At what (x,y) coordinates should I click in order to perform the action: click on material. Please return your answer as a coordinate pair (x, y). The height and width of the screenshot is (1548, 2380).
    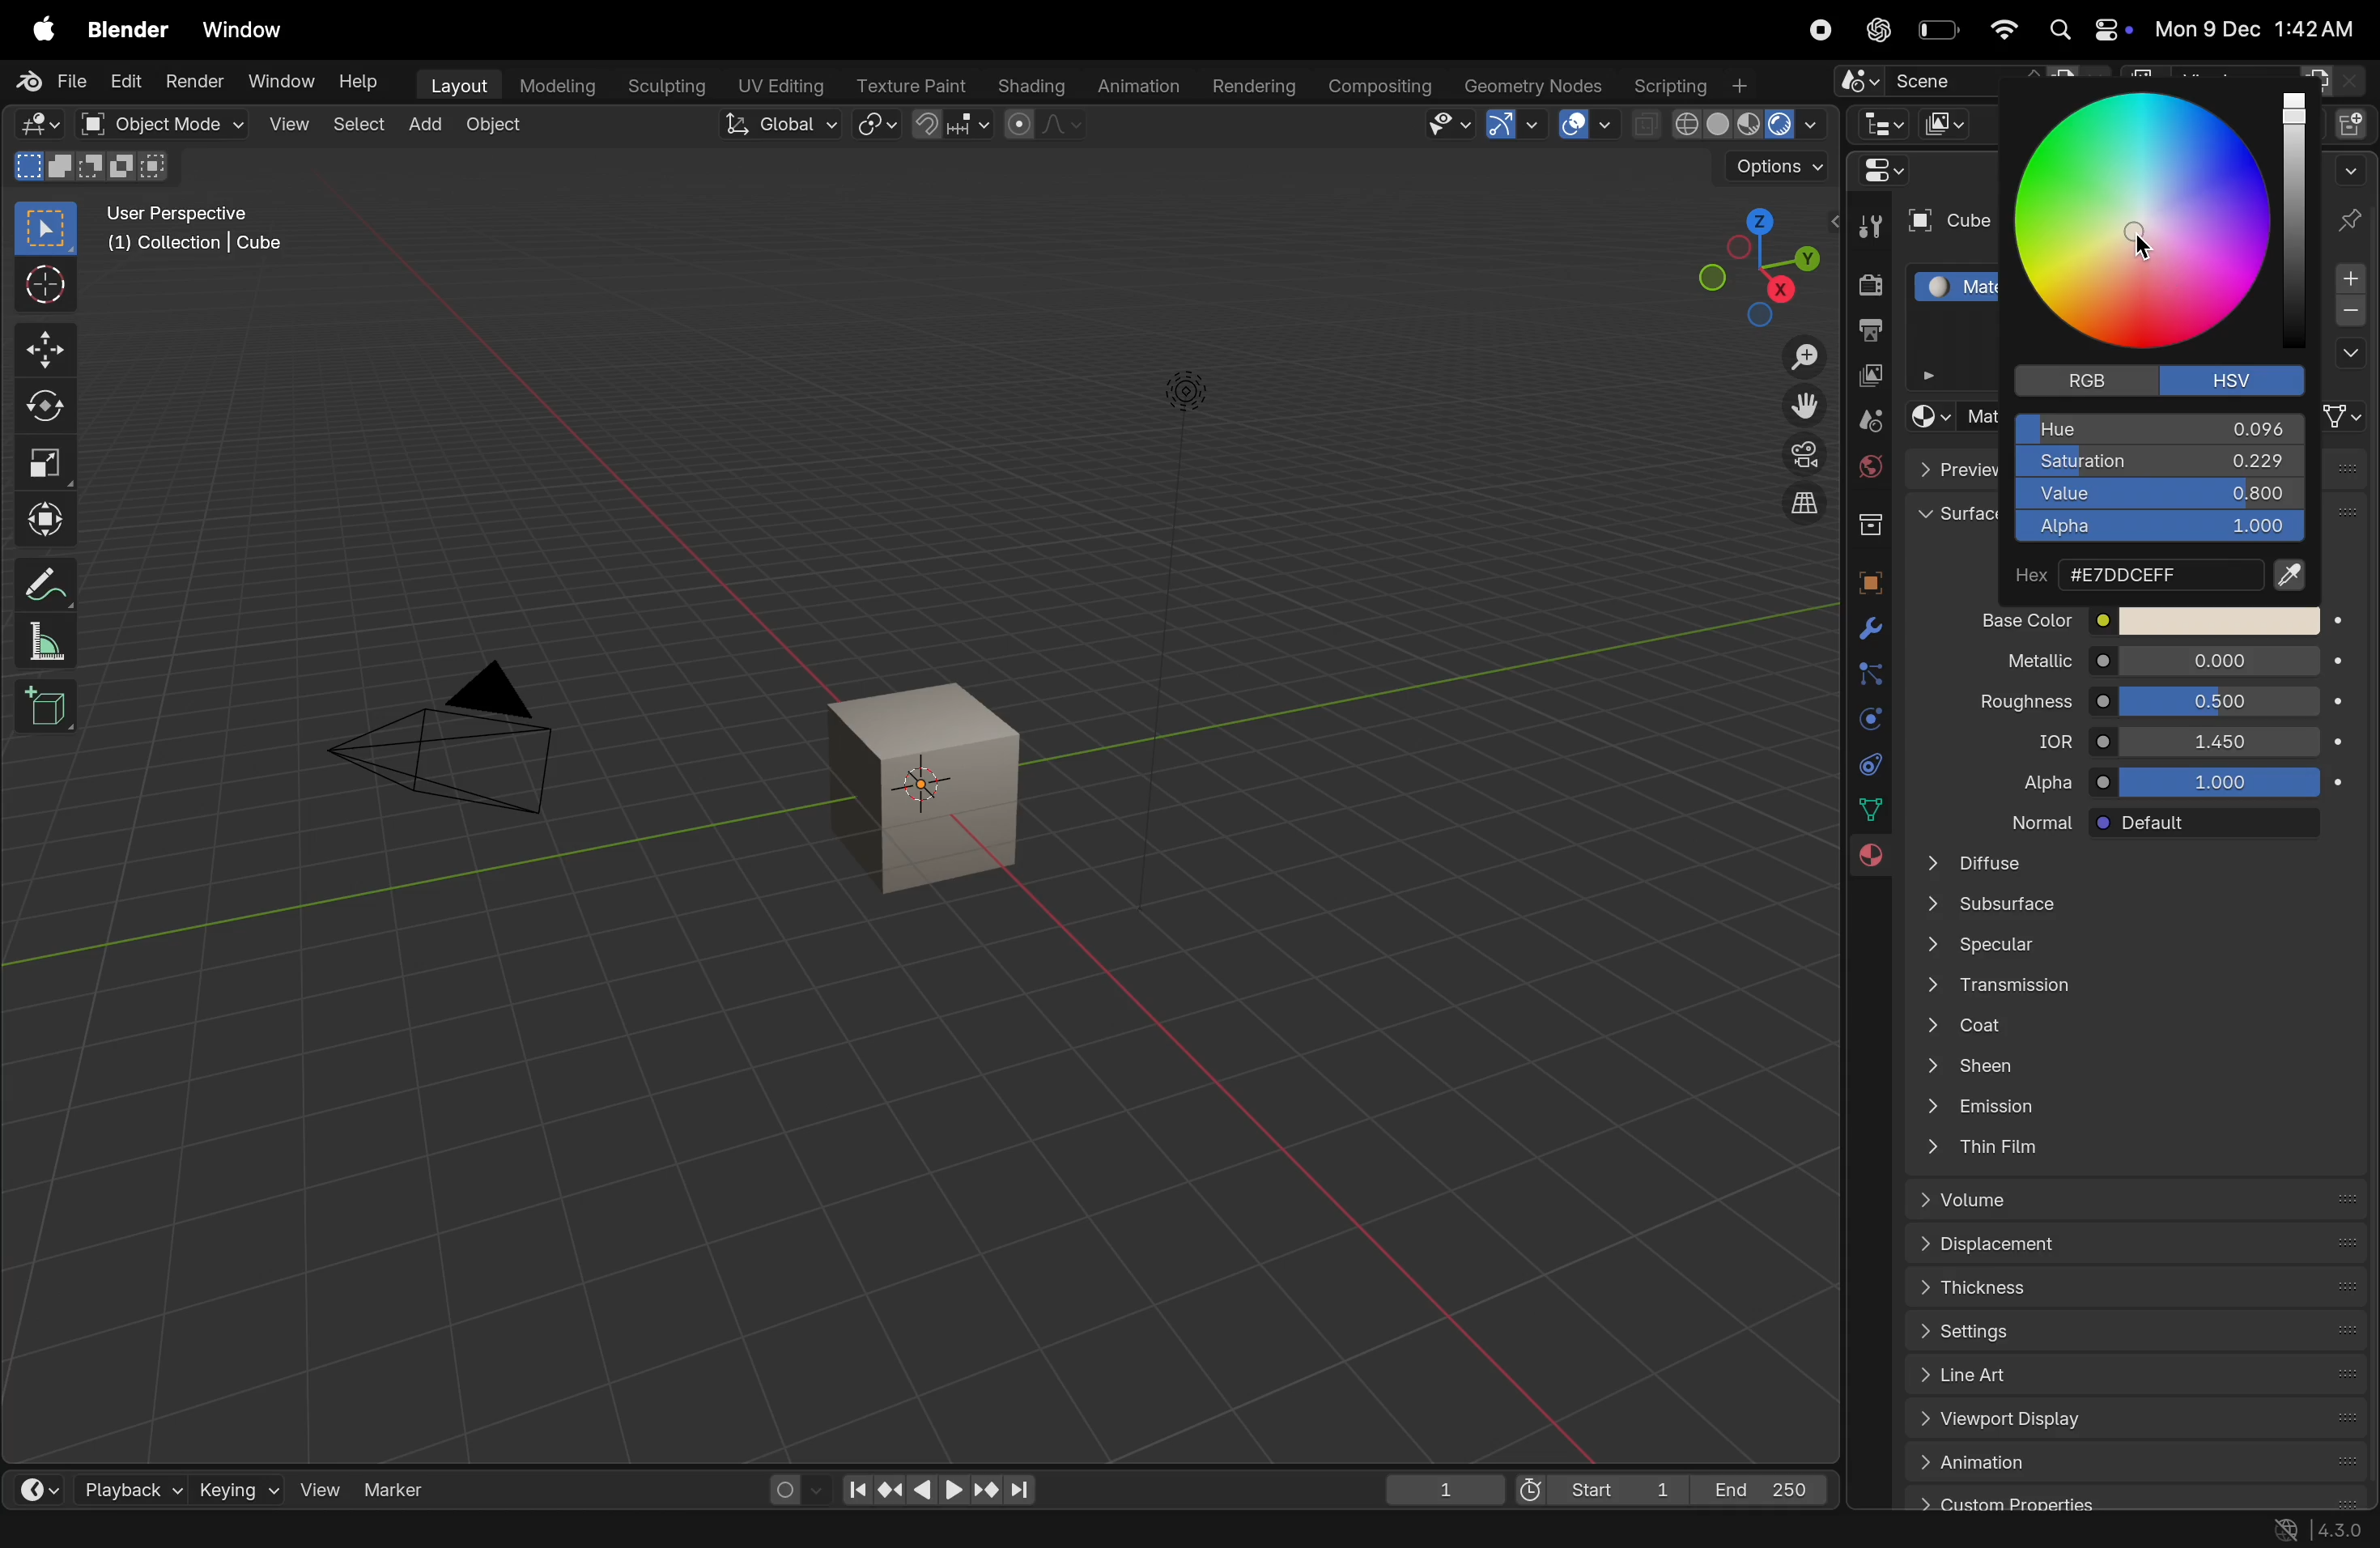
    Looking at the image, I should click on (1869, 862).